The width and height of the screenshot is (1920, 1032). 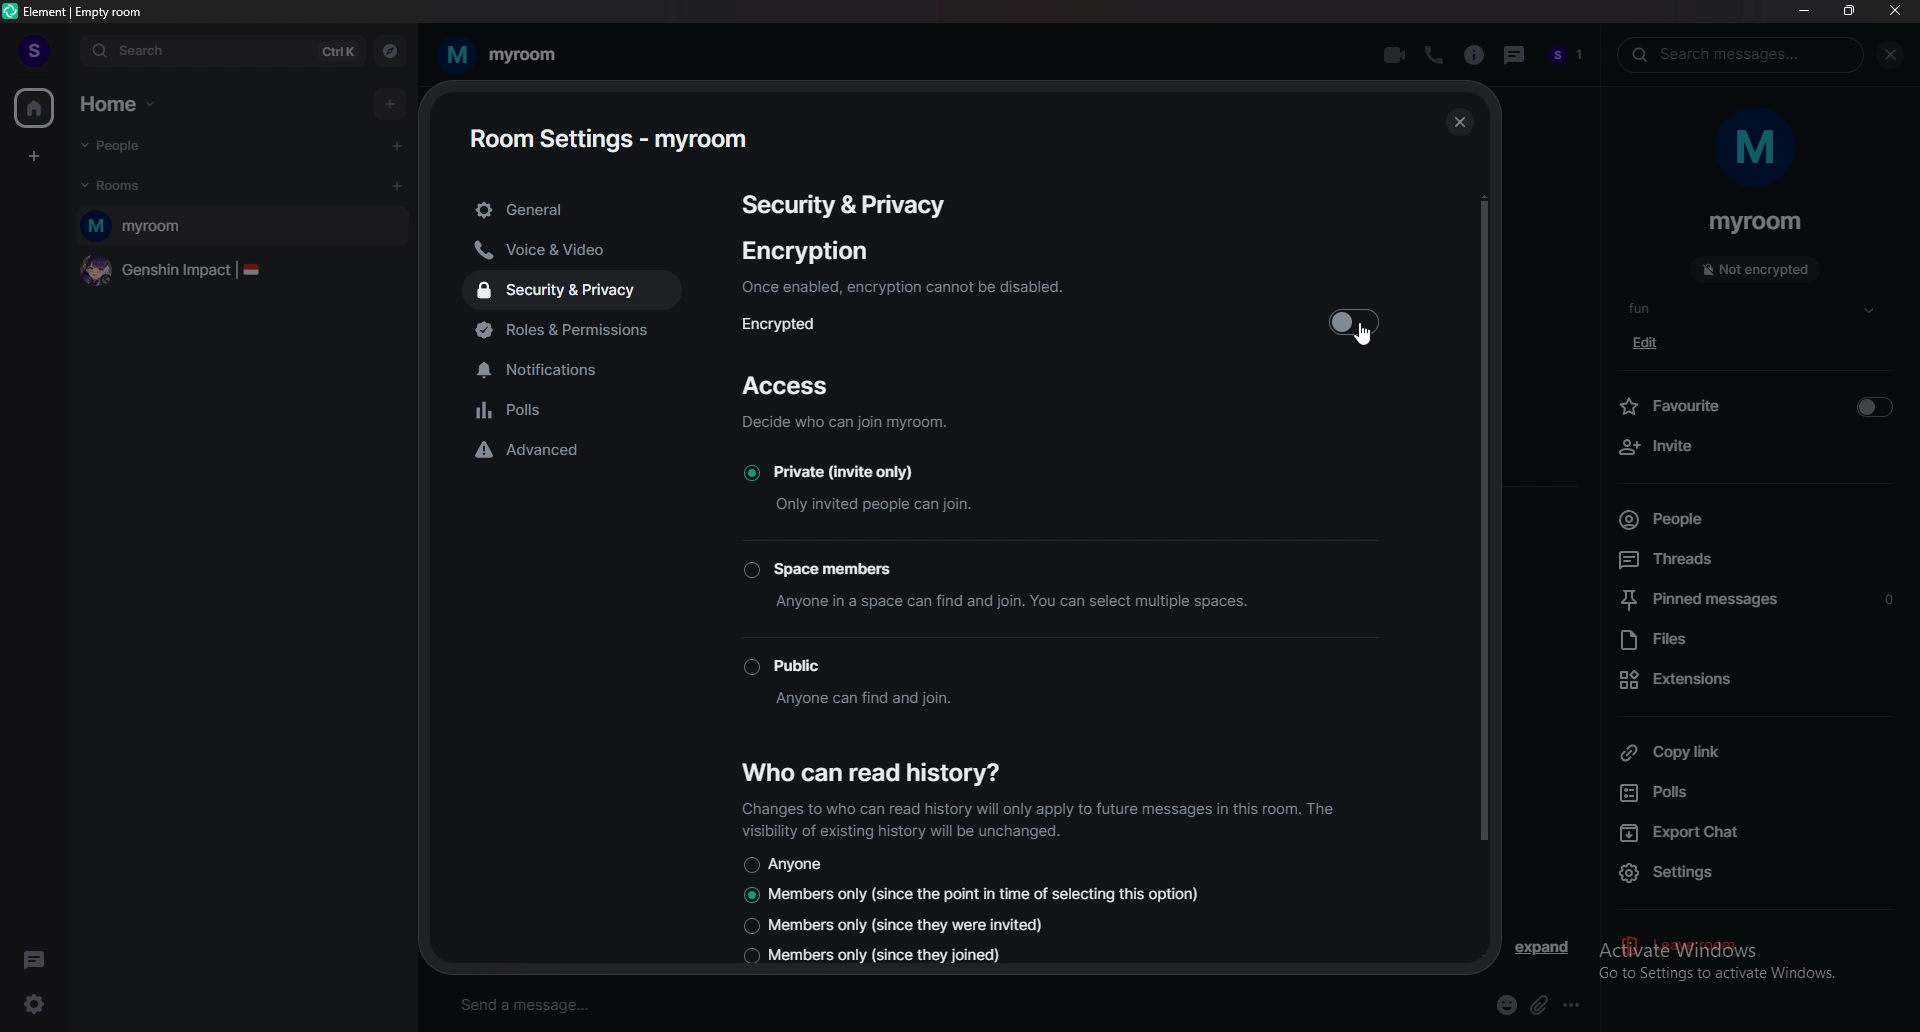 What do you see at coordinates (1757, 223) in the screenshot?
I see `myroom` at bounding box center [1757, 223].